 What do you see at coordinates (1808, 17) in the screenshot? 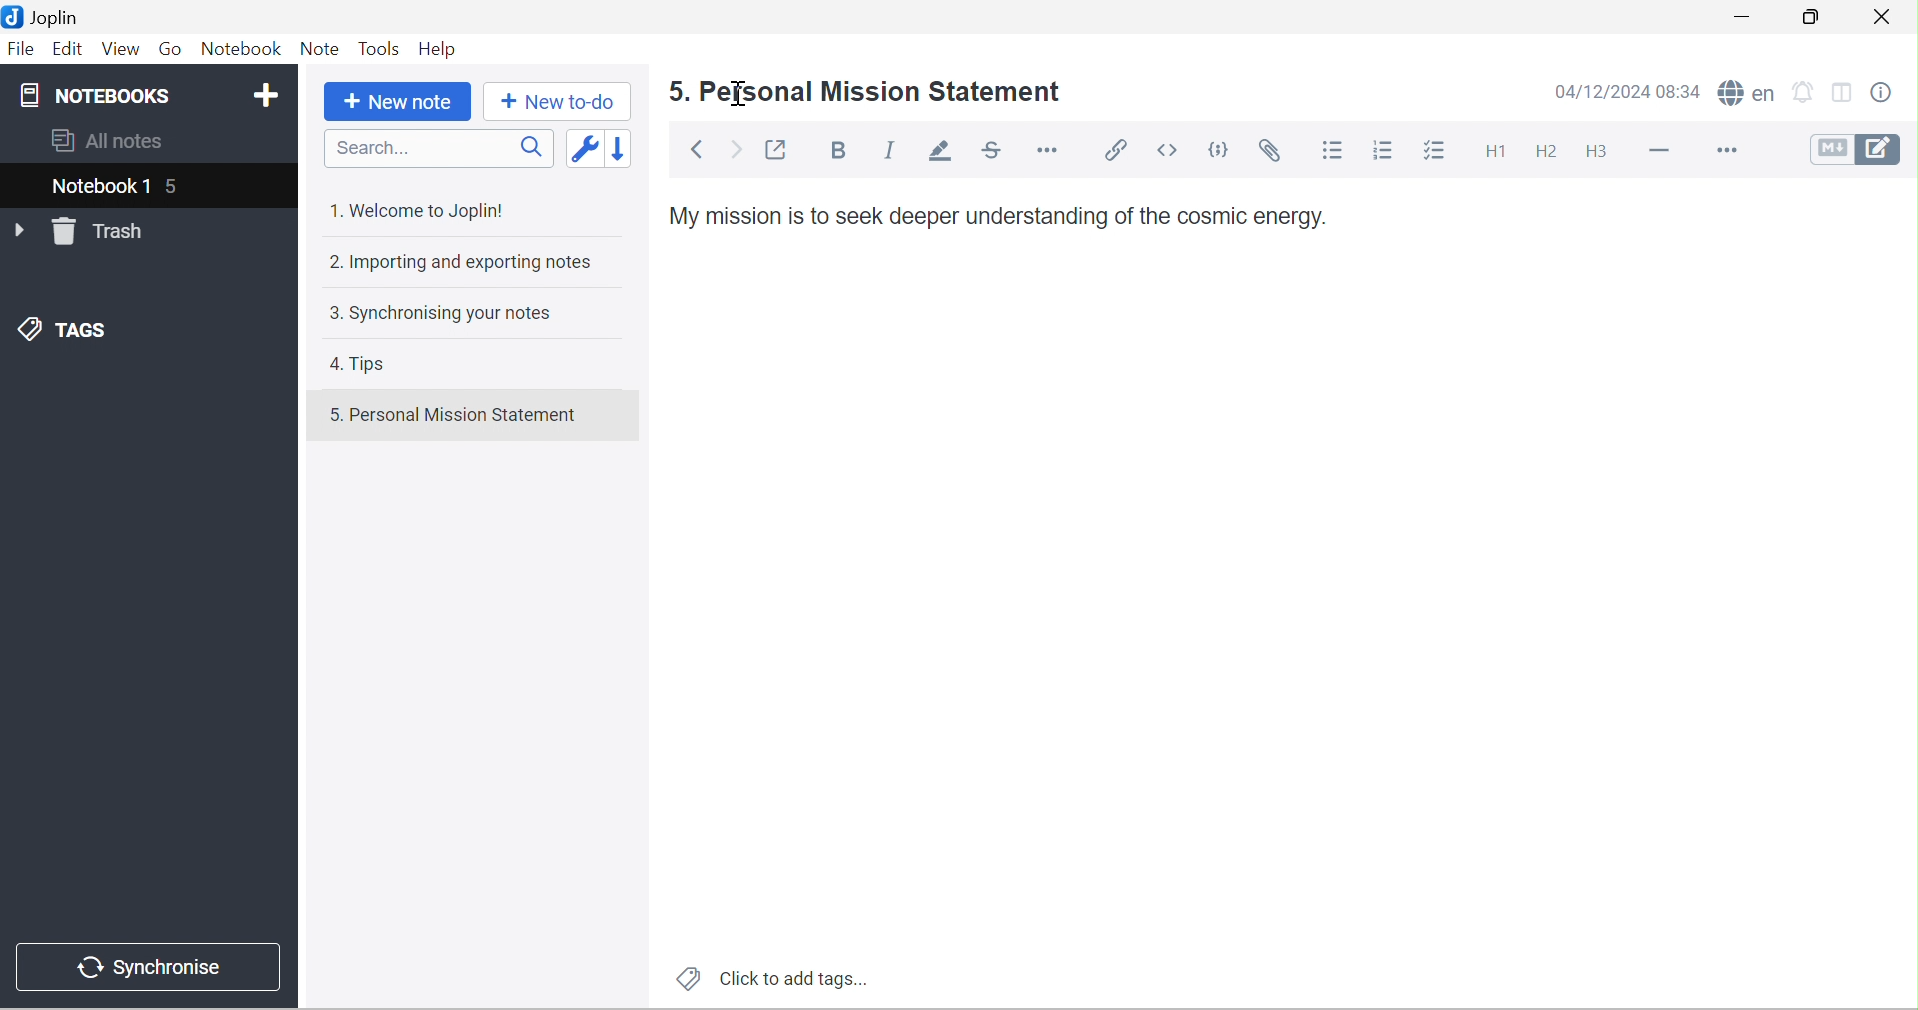
I see `Restore Down` at bounding box center [1808, 17].